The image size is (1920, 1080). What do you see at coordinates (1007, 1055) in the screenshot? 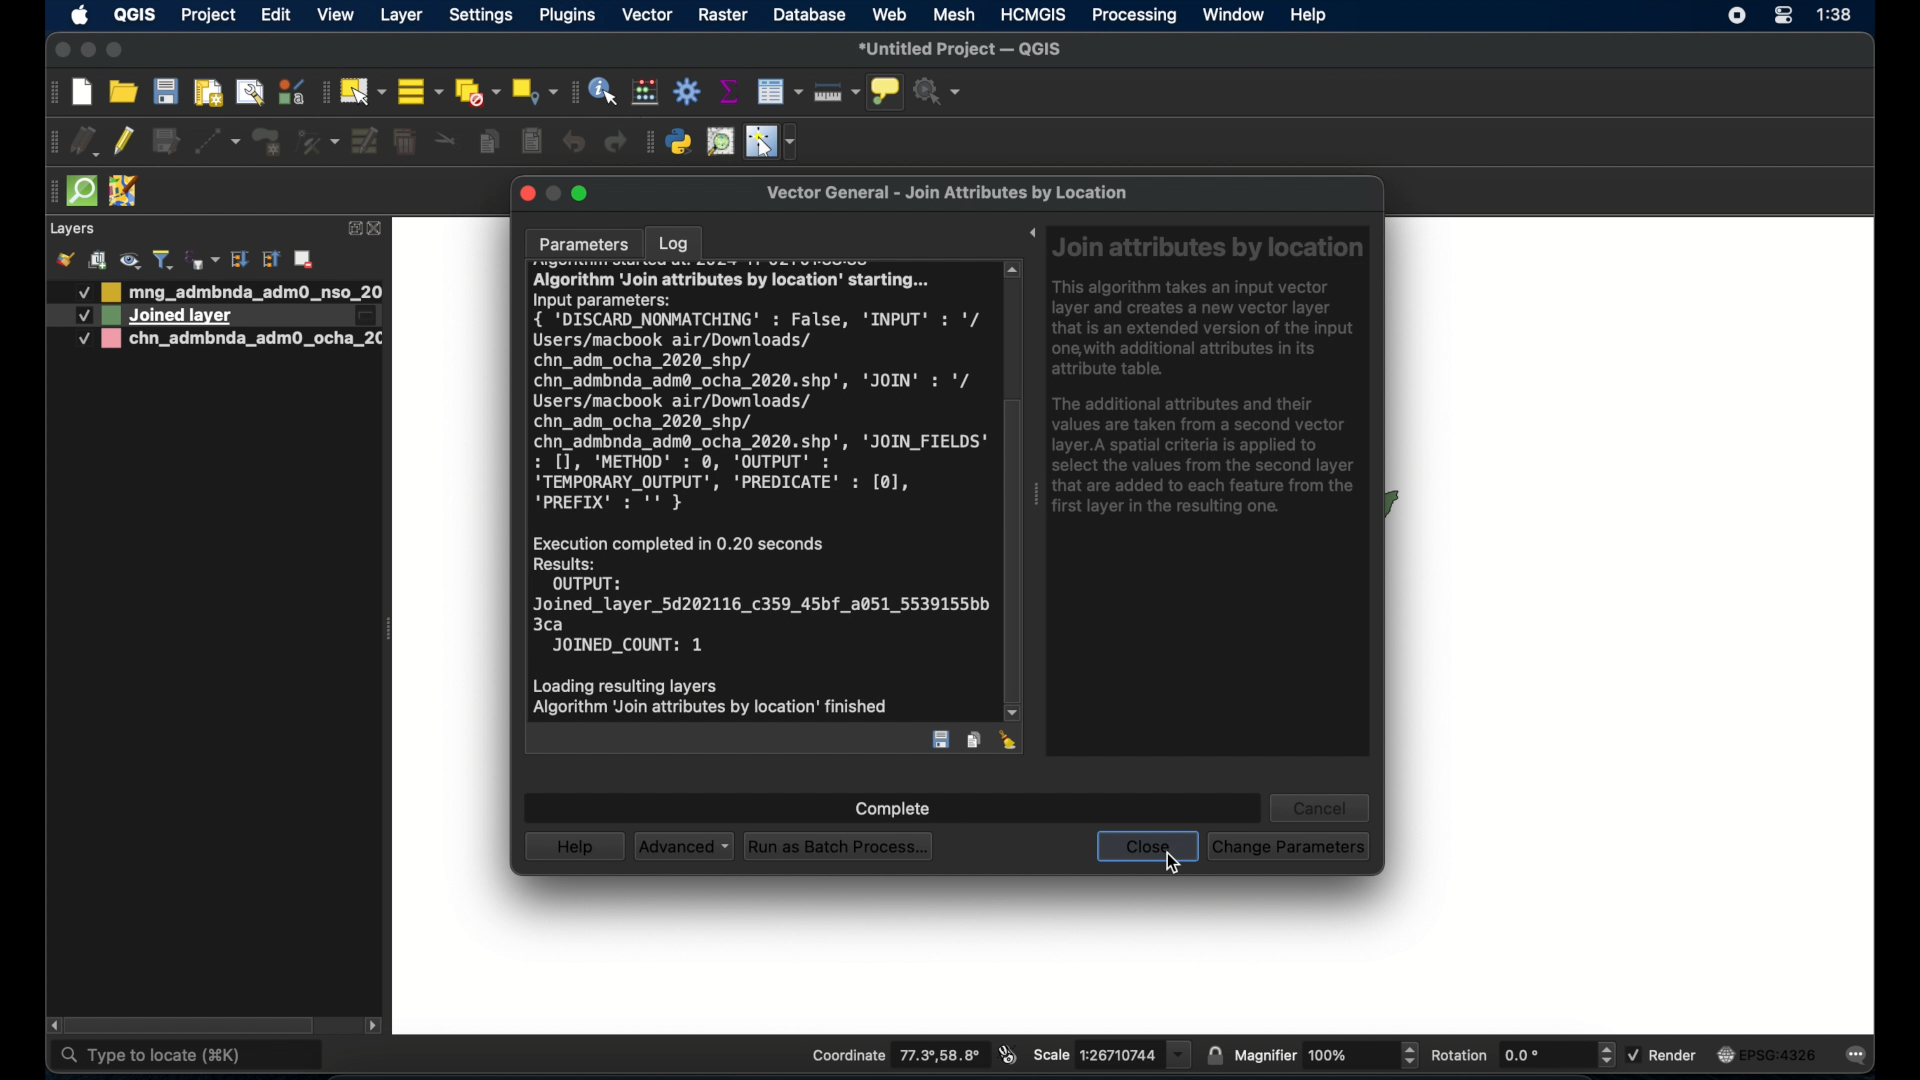
I see `toggle mouse extents and display position` at bounding box center [1007, 1055].